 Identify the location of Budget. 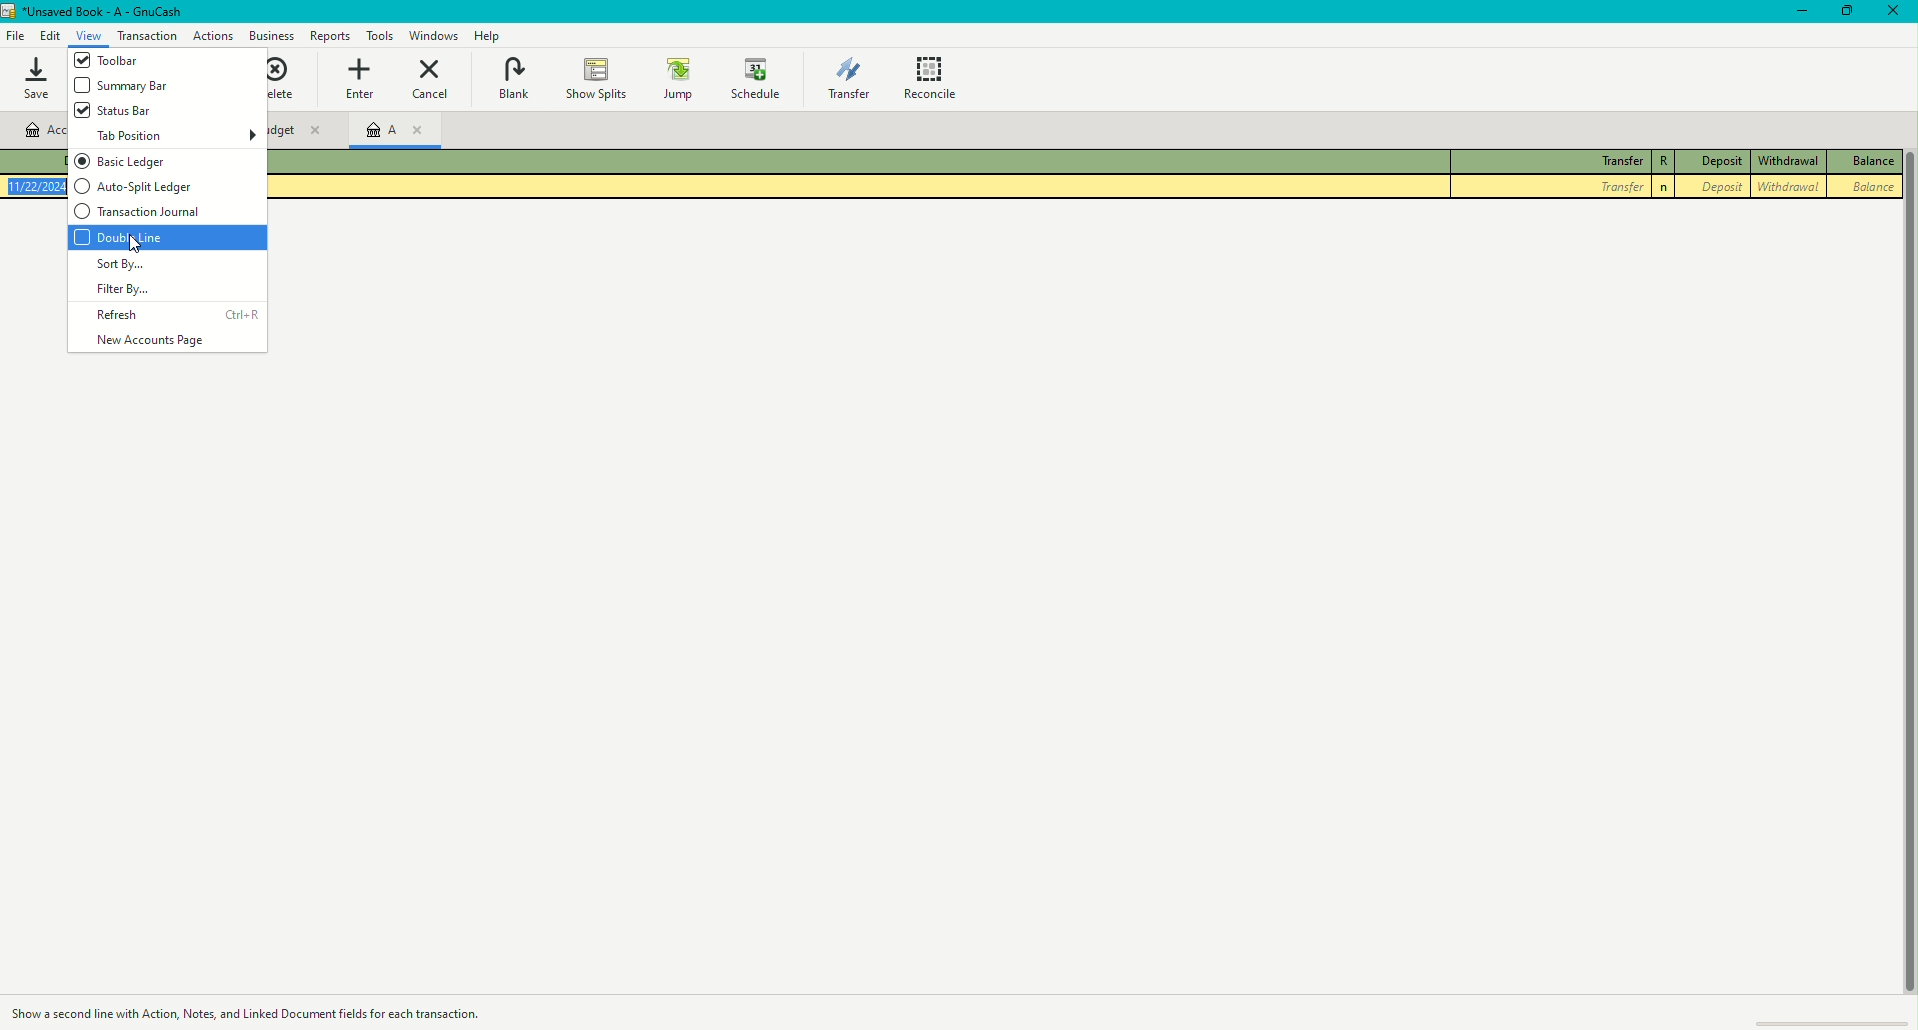
(308, 130).